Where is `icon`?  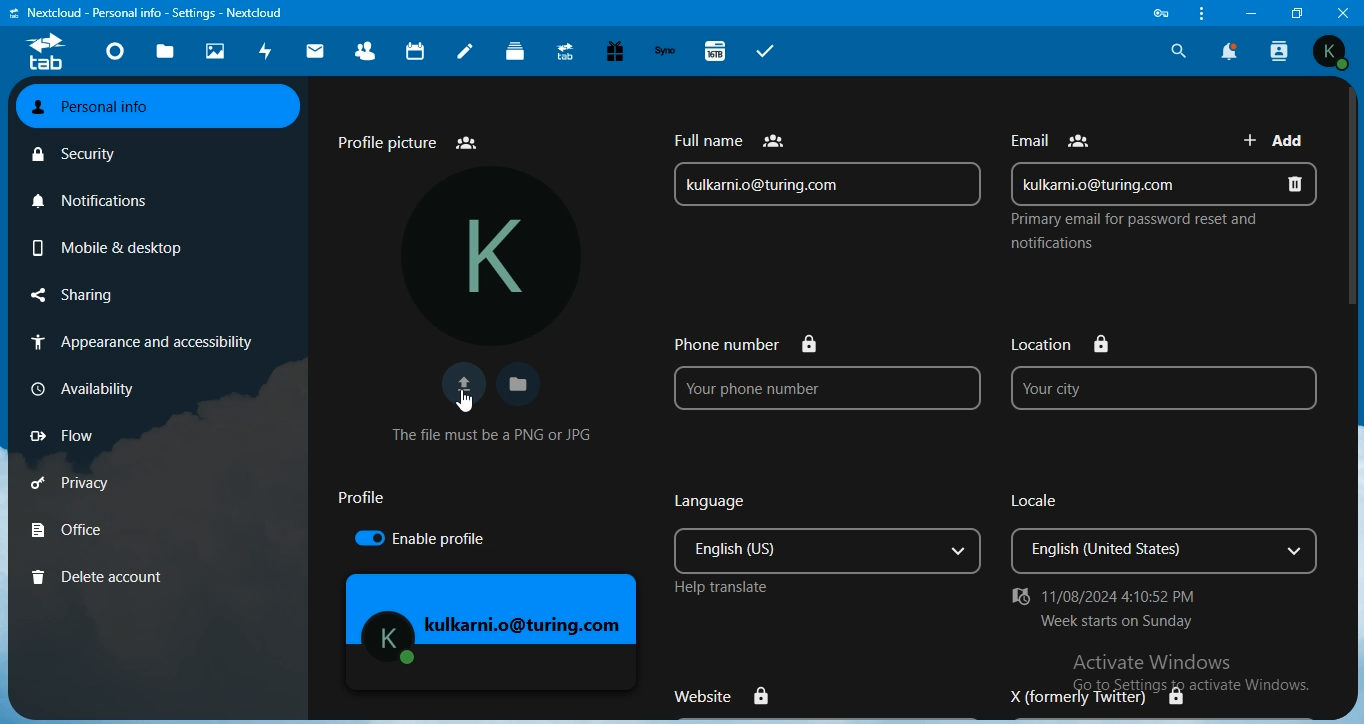 icon is located at coordinates (44, 54).